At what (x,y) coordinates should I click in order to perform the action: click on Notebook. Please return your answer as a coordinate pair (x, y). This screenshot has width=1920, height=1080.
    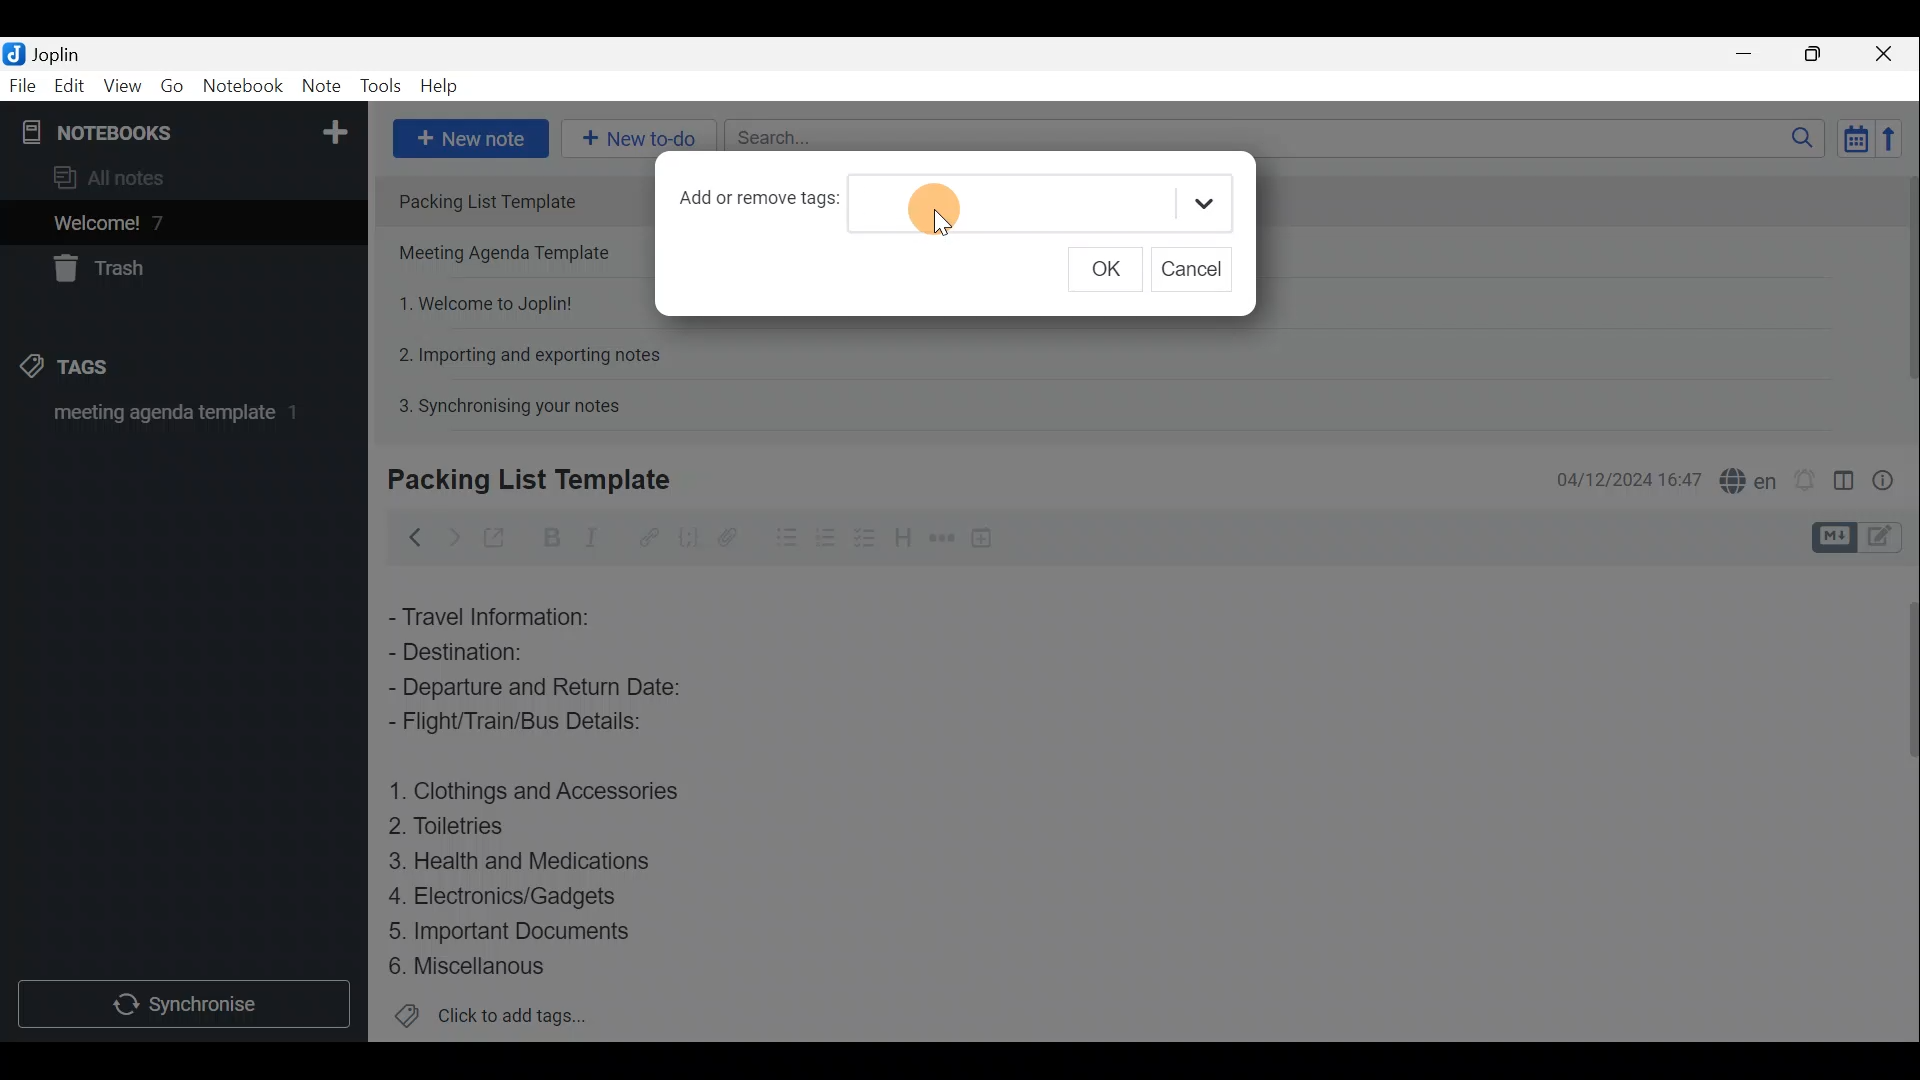
    Looking at the image, I should click on (242, 89).